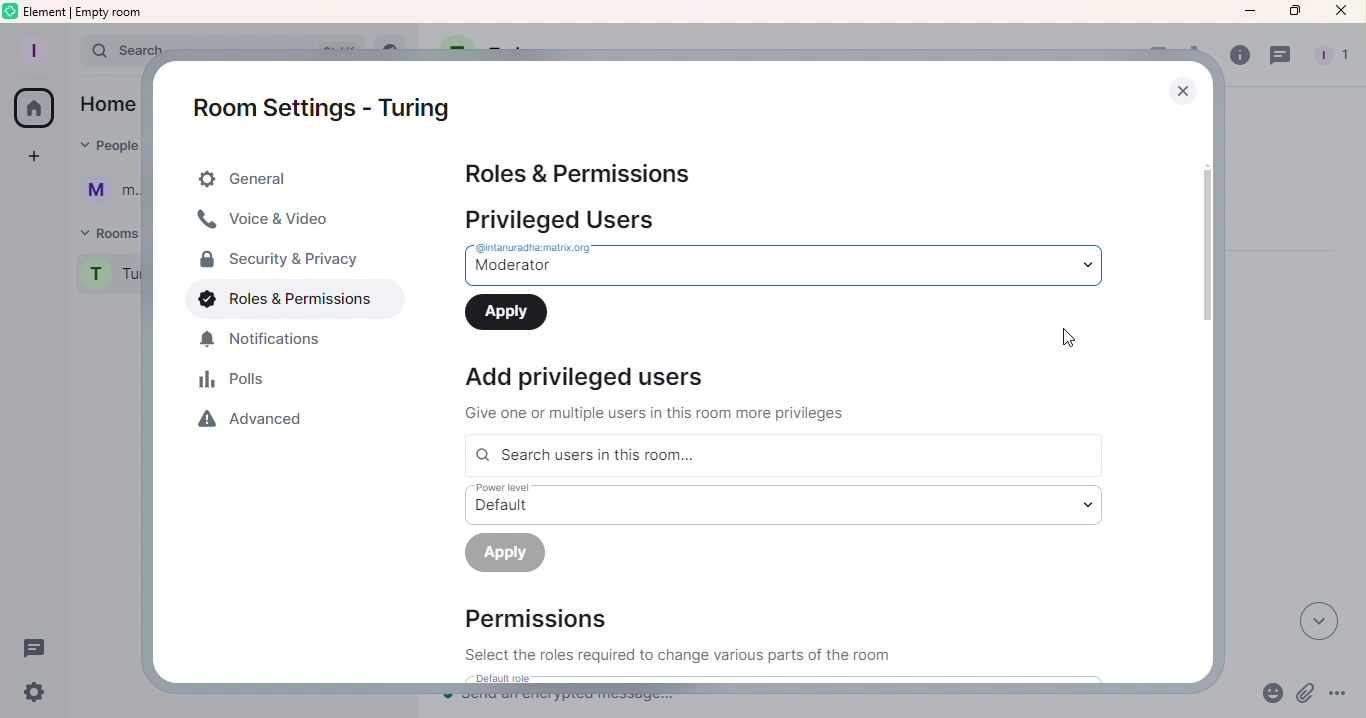  I want to click on Notification, so click(261, 339).